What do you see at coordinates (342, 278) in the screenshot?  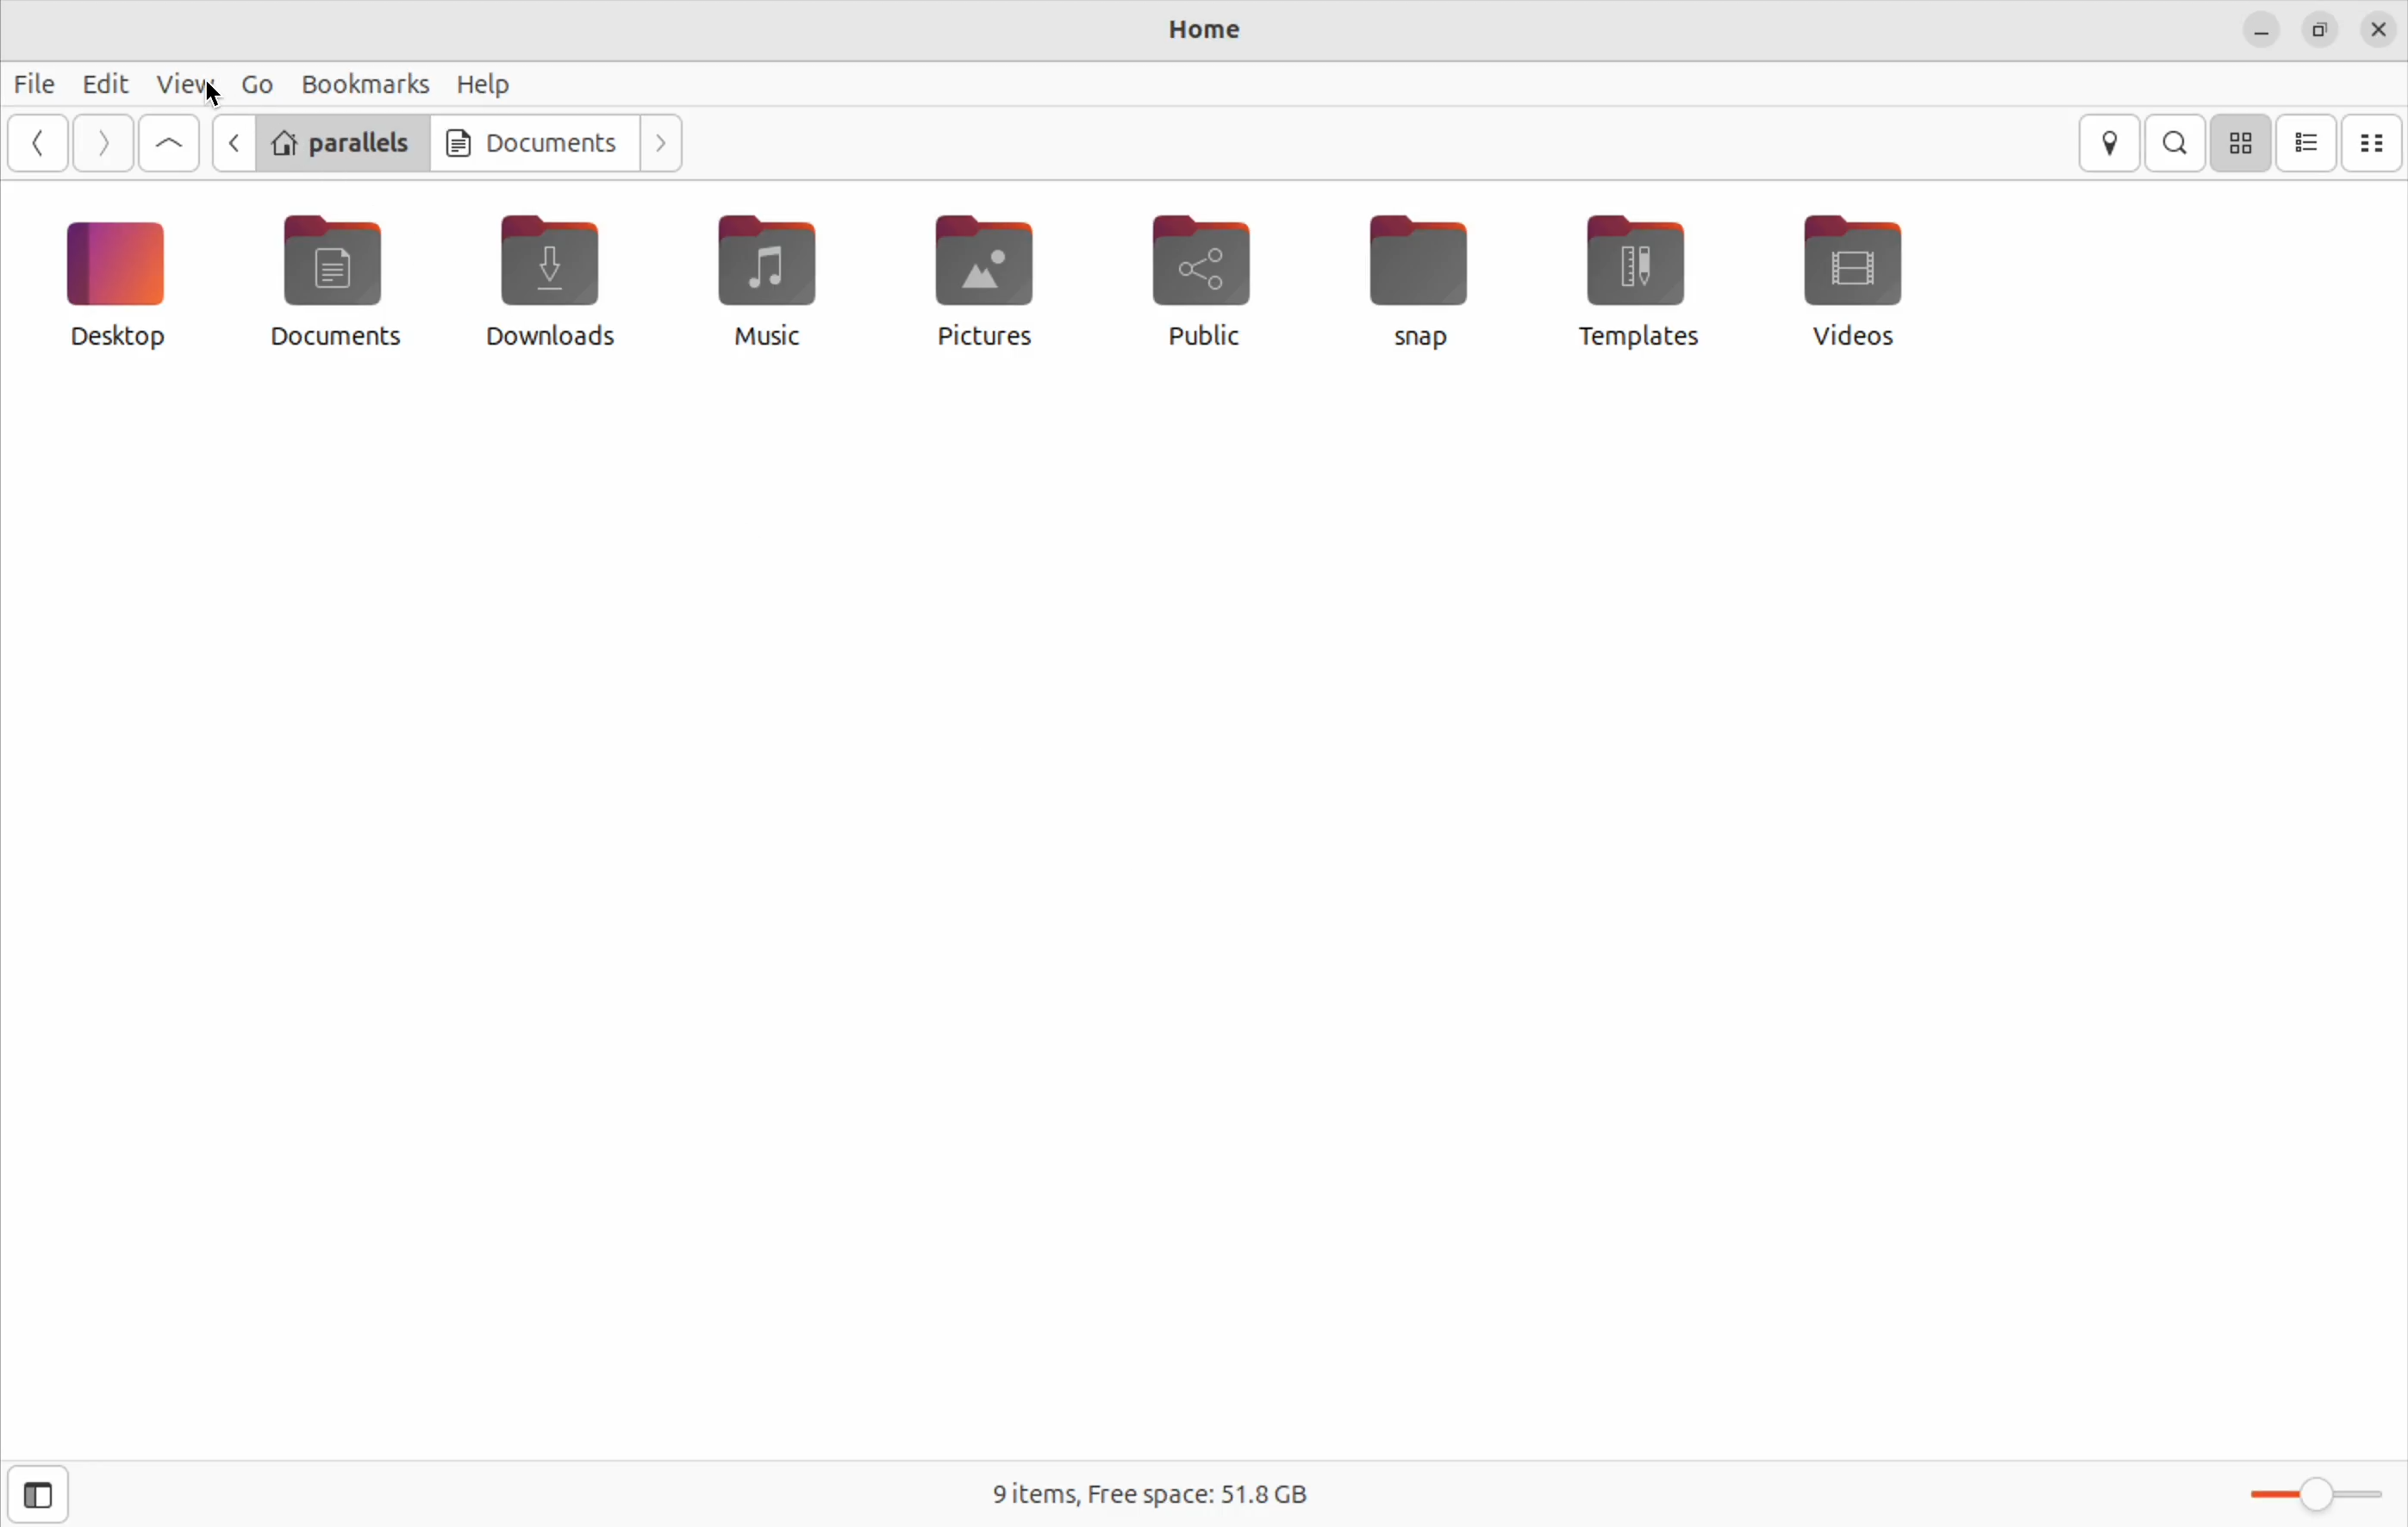 I see `documents` at bounding box center [342, 278].